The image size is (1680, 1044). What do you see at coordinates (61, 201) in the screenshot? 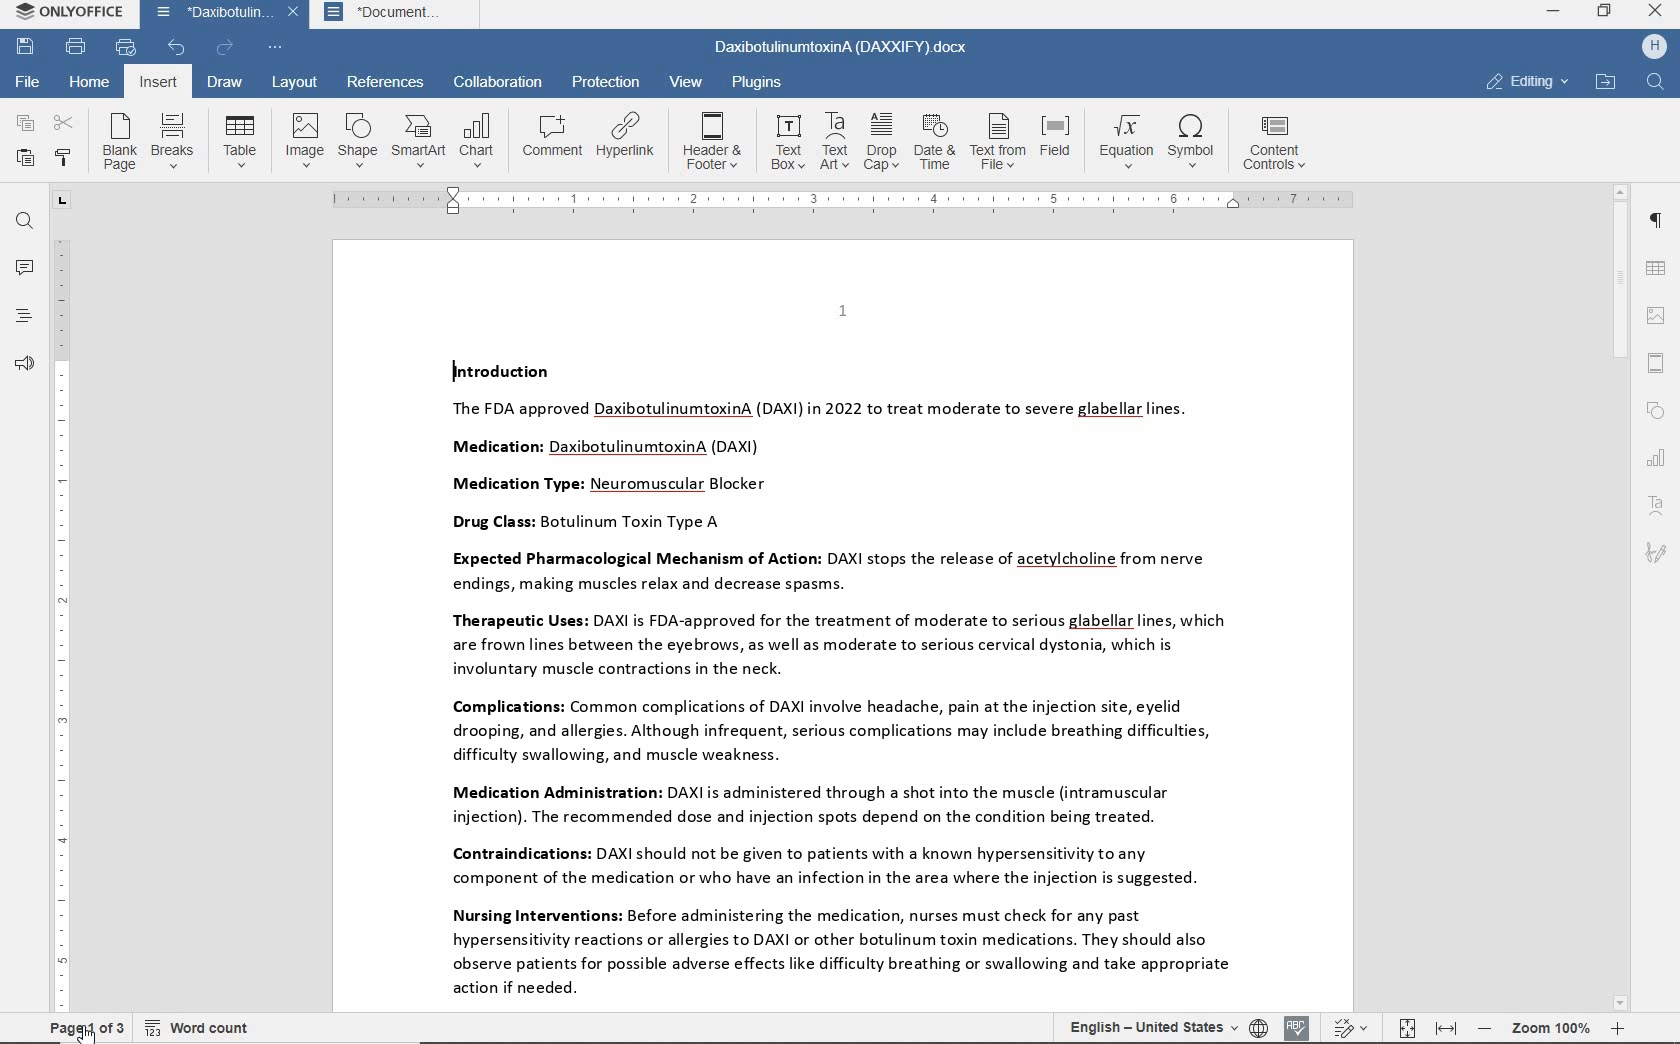
I see `tab group` at bounding box center [61, 201].